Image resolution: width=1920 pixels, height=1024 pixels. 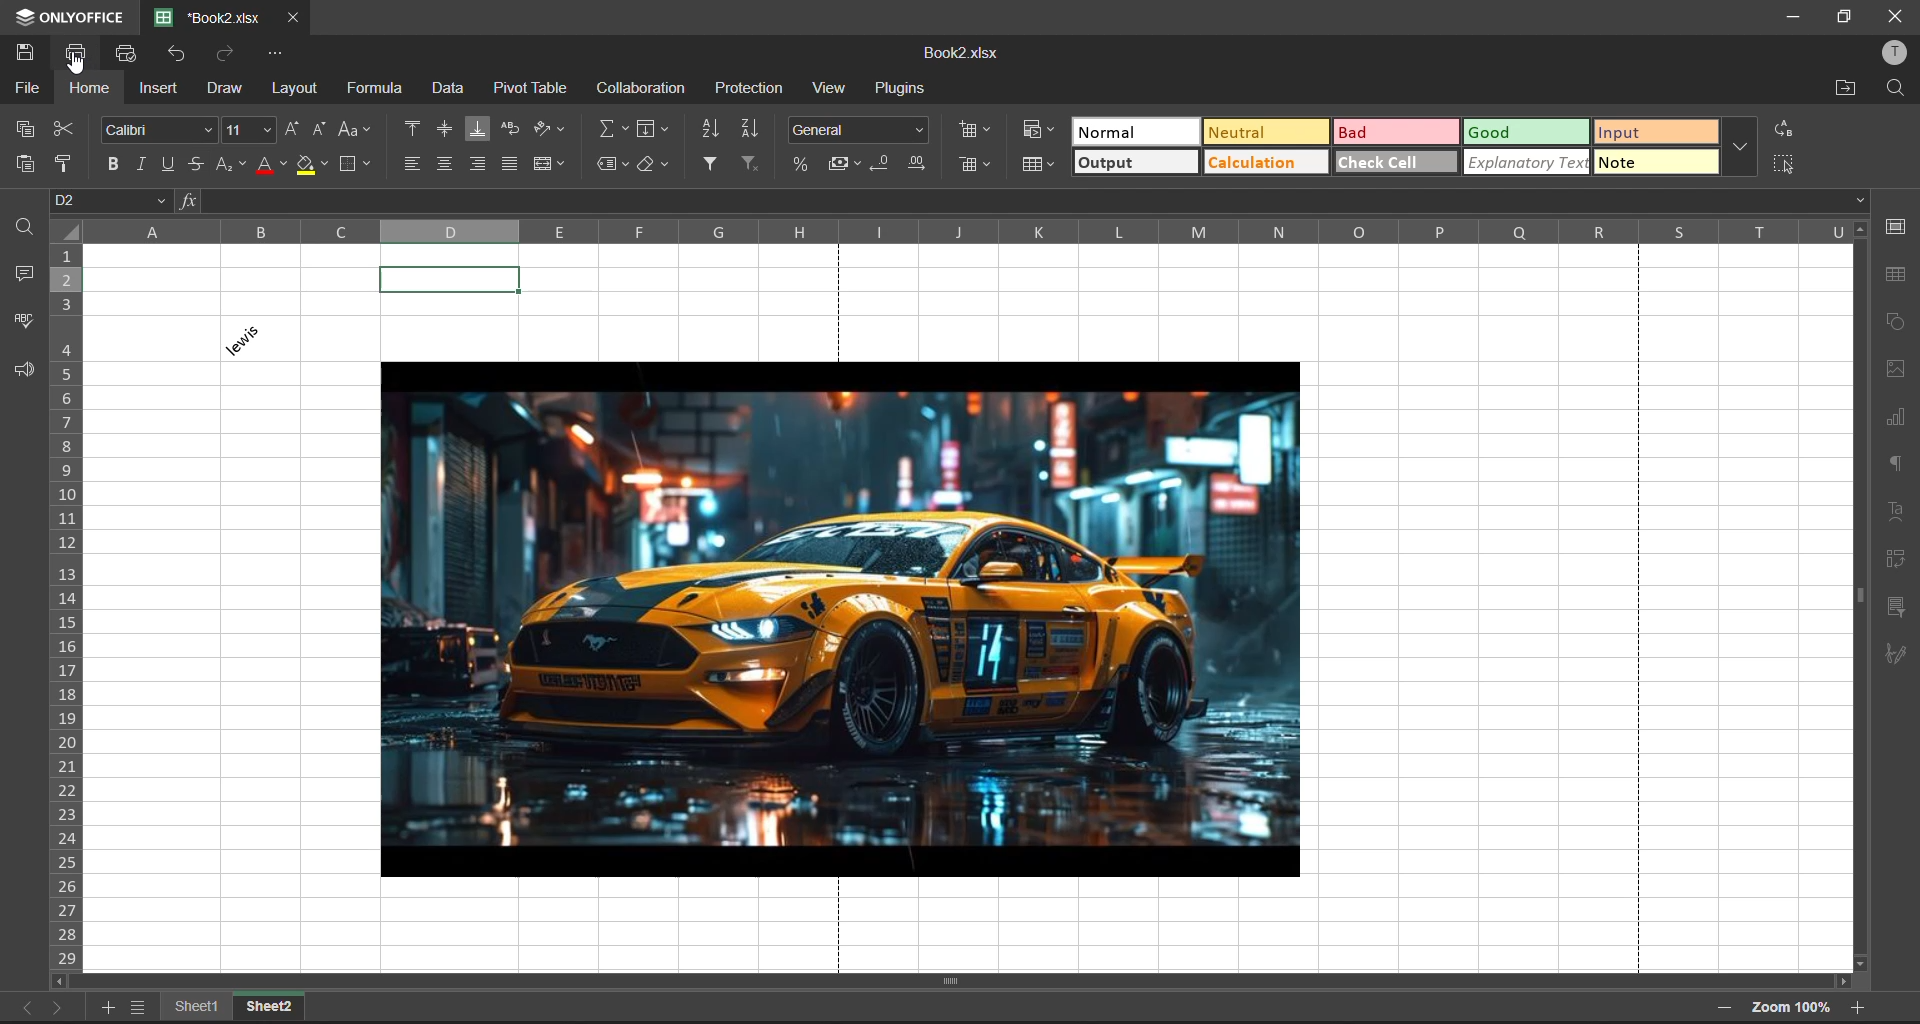 What do you see at coordinates (356, 130) in the screenshot?
I see `change case` at bounding box center [356, 130].